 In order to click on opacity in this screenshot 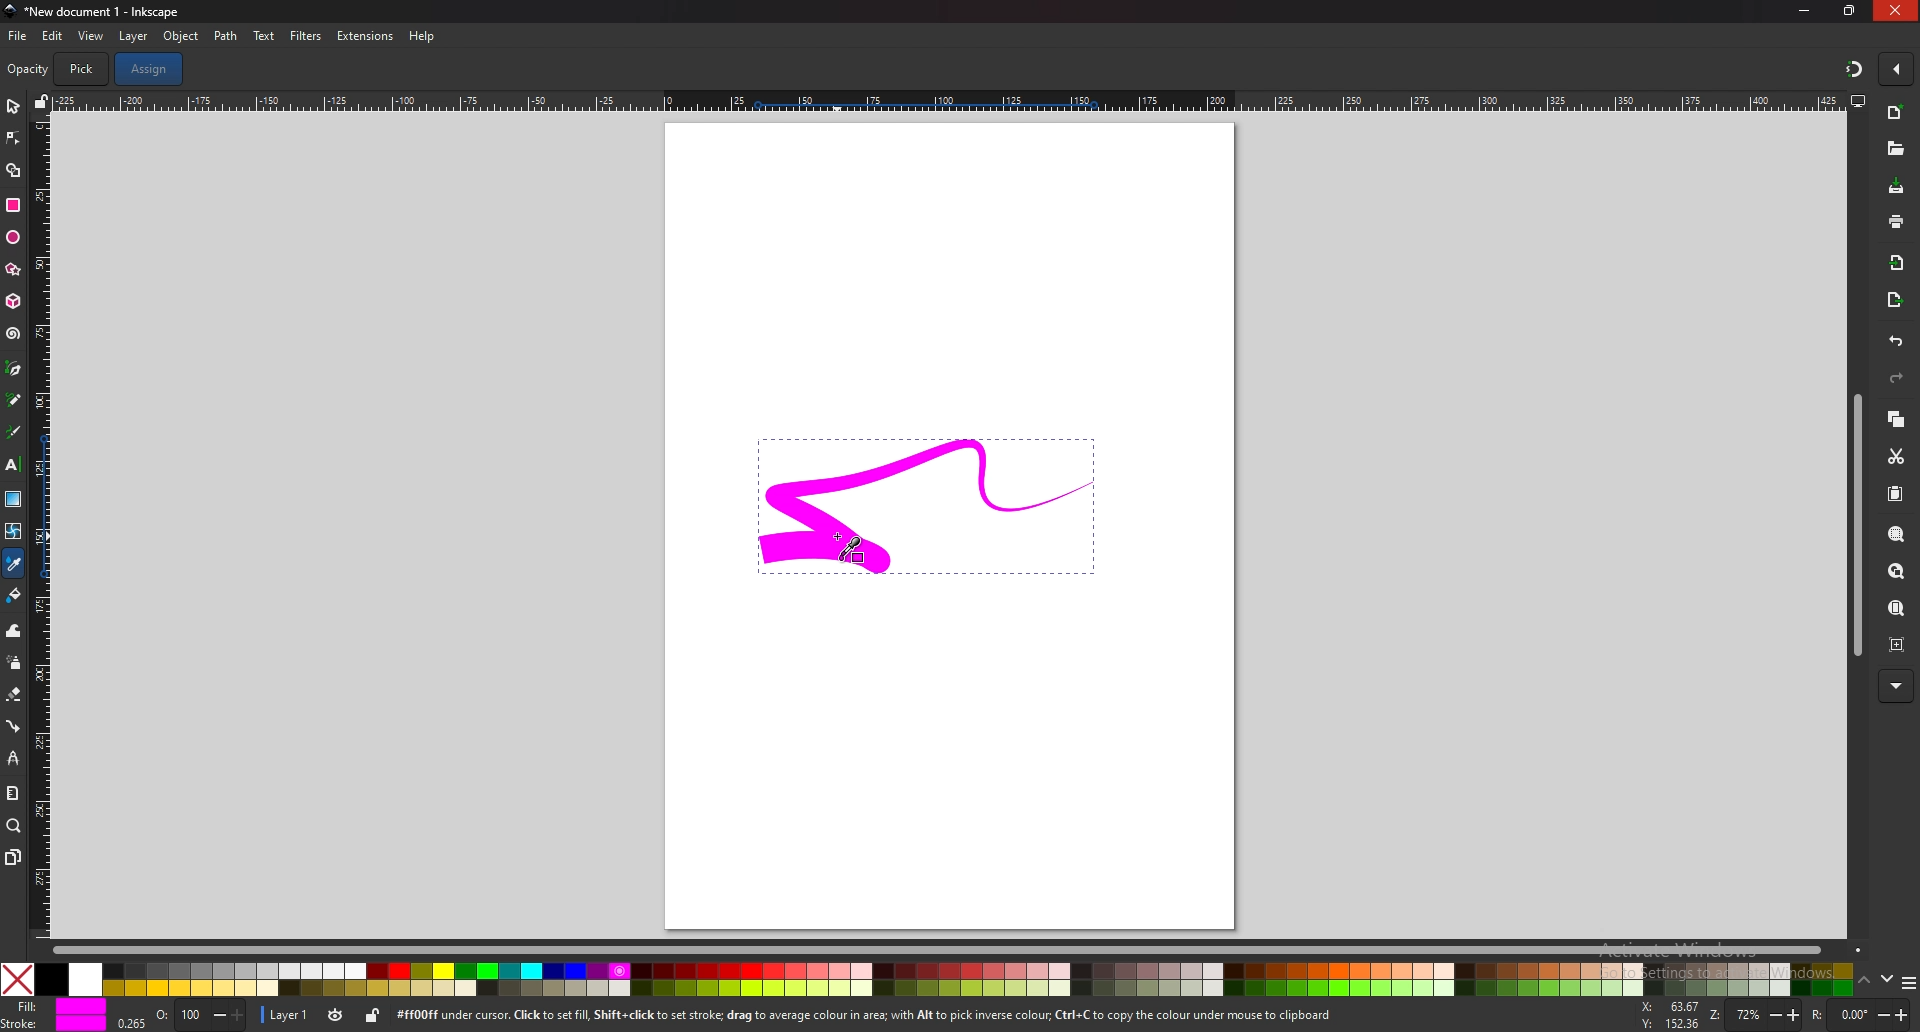, I will do `click(28, 70)`.